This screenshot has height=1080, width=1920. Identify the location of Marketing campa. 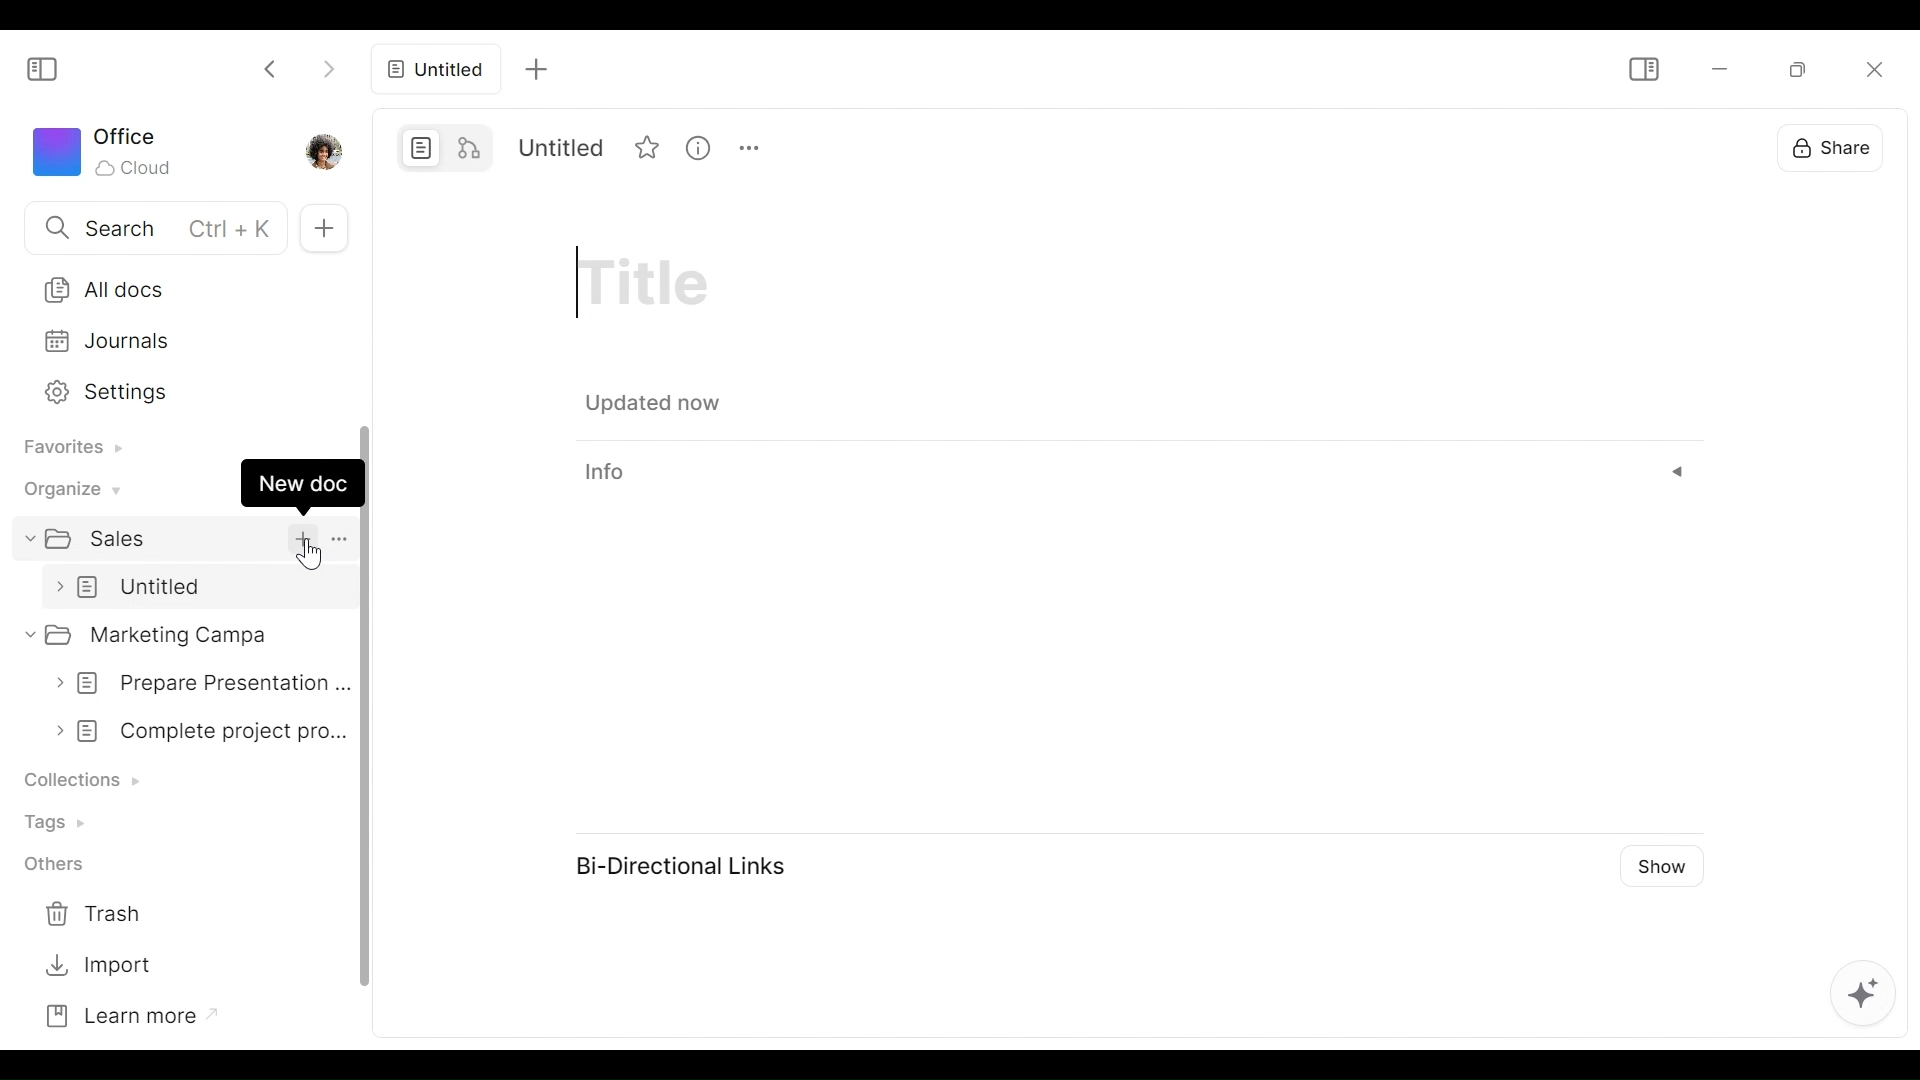
(163, 636).